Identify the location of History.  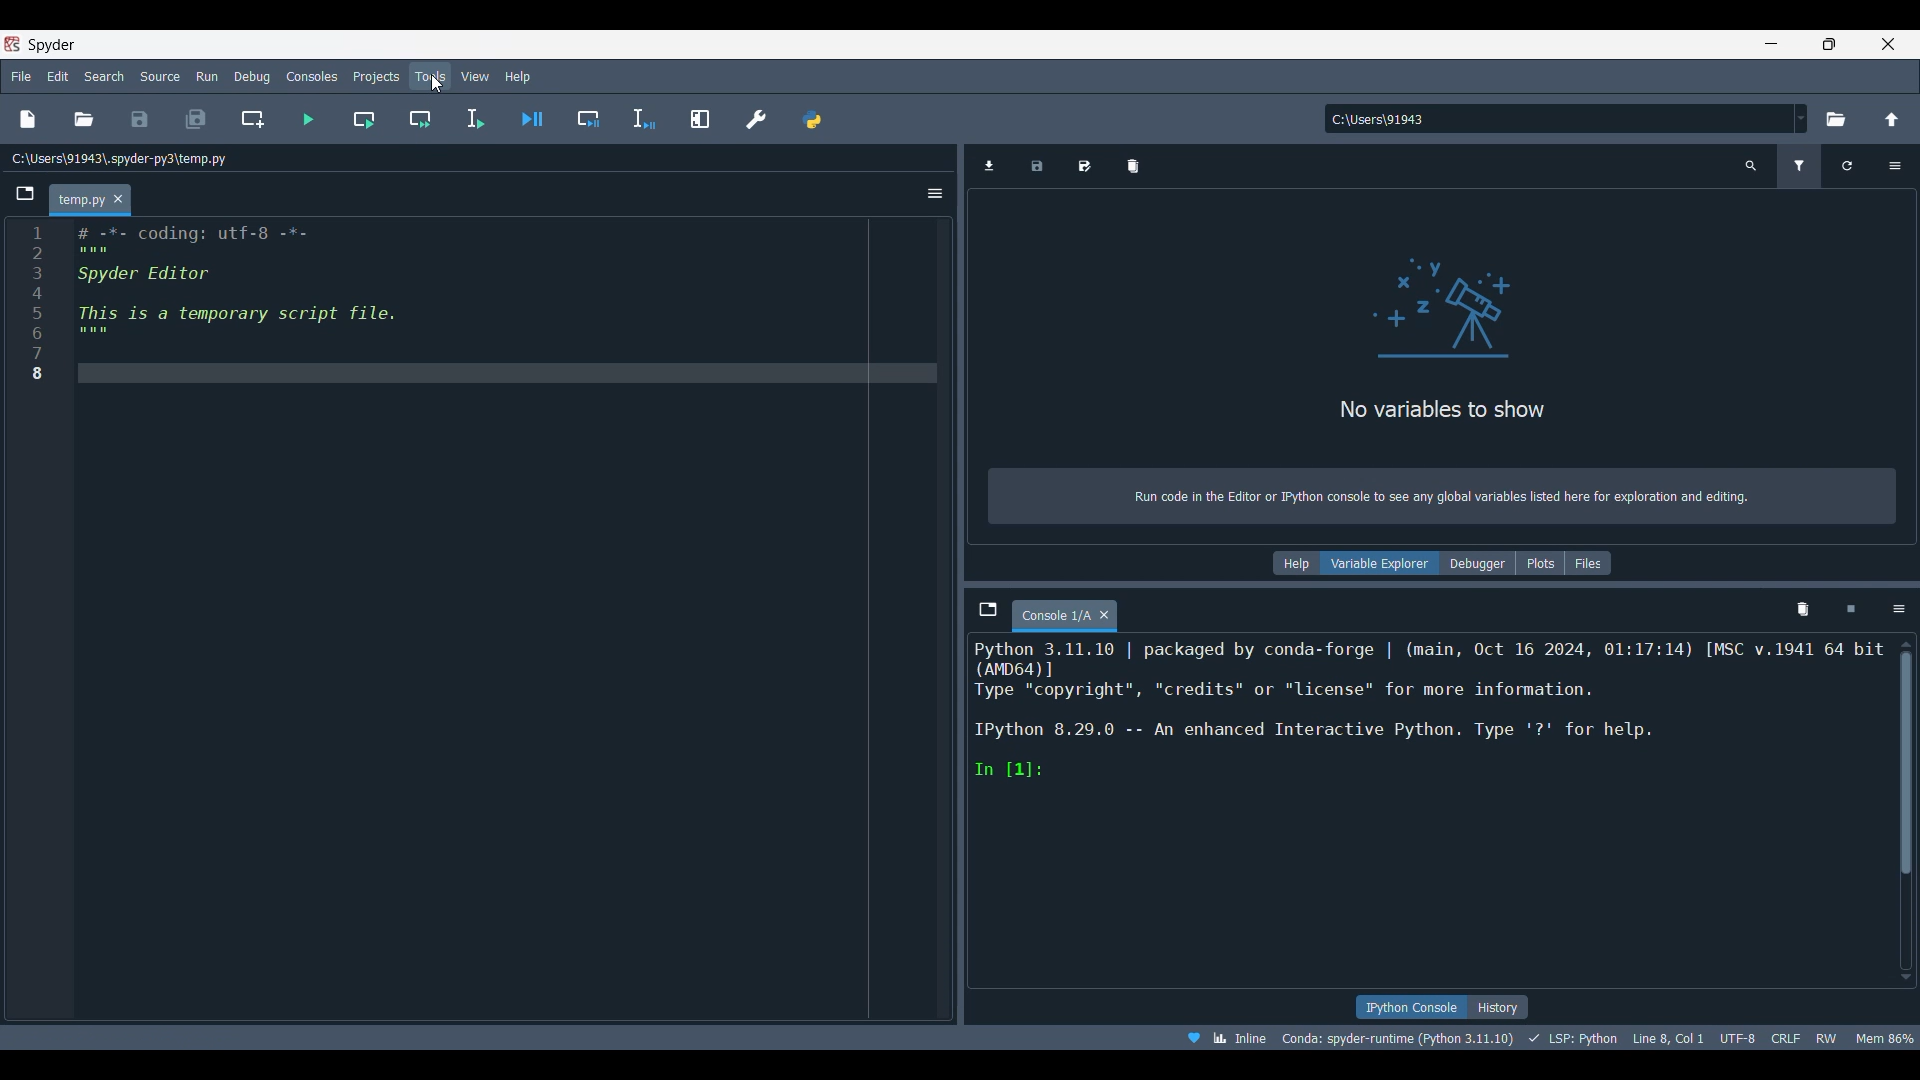
(1498, 1007).